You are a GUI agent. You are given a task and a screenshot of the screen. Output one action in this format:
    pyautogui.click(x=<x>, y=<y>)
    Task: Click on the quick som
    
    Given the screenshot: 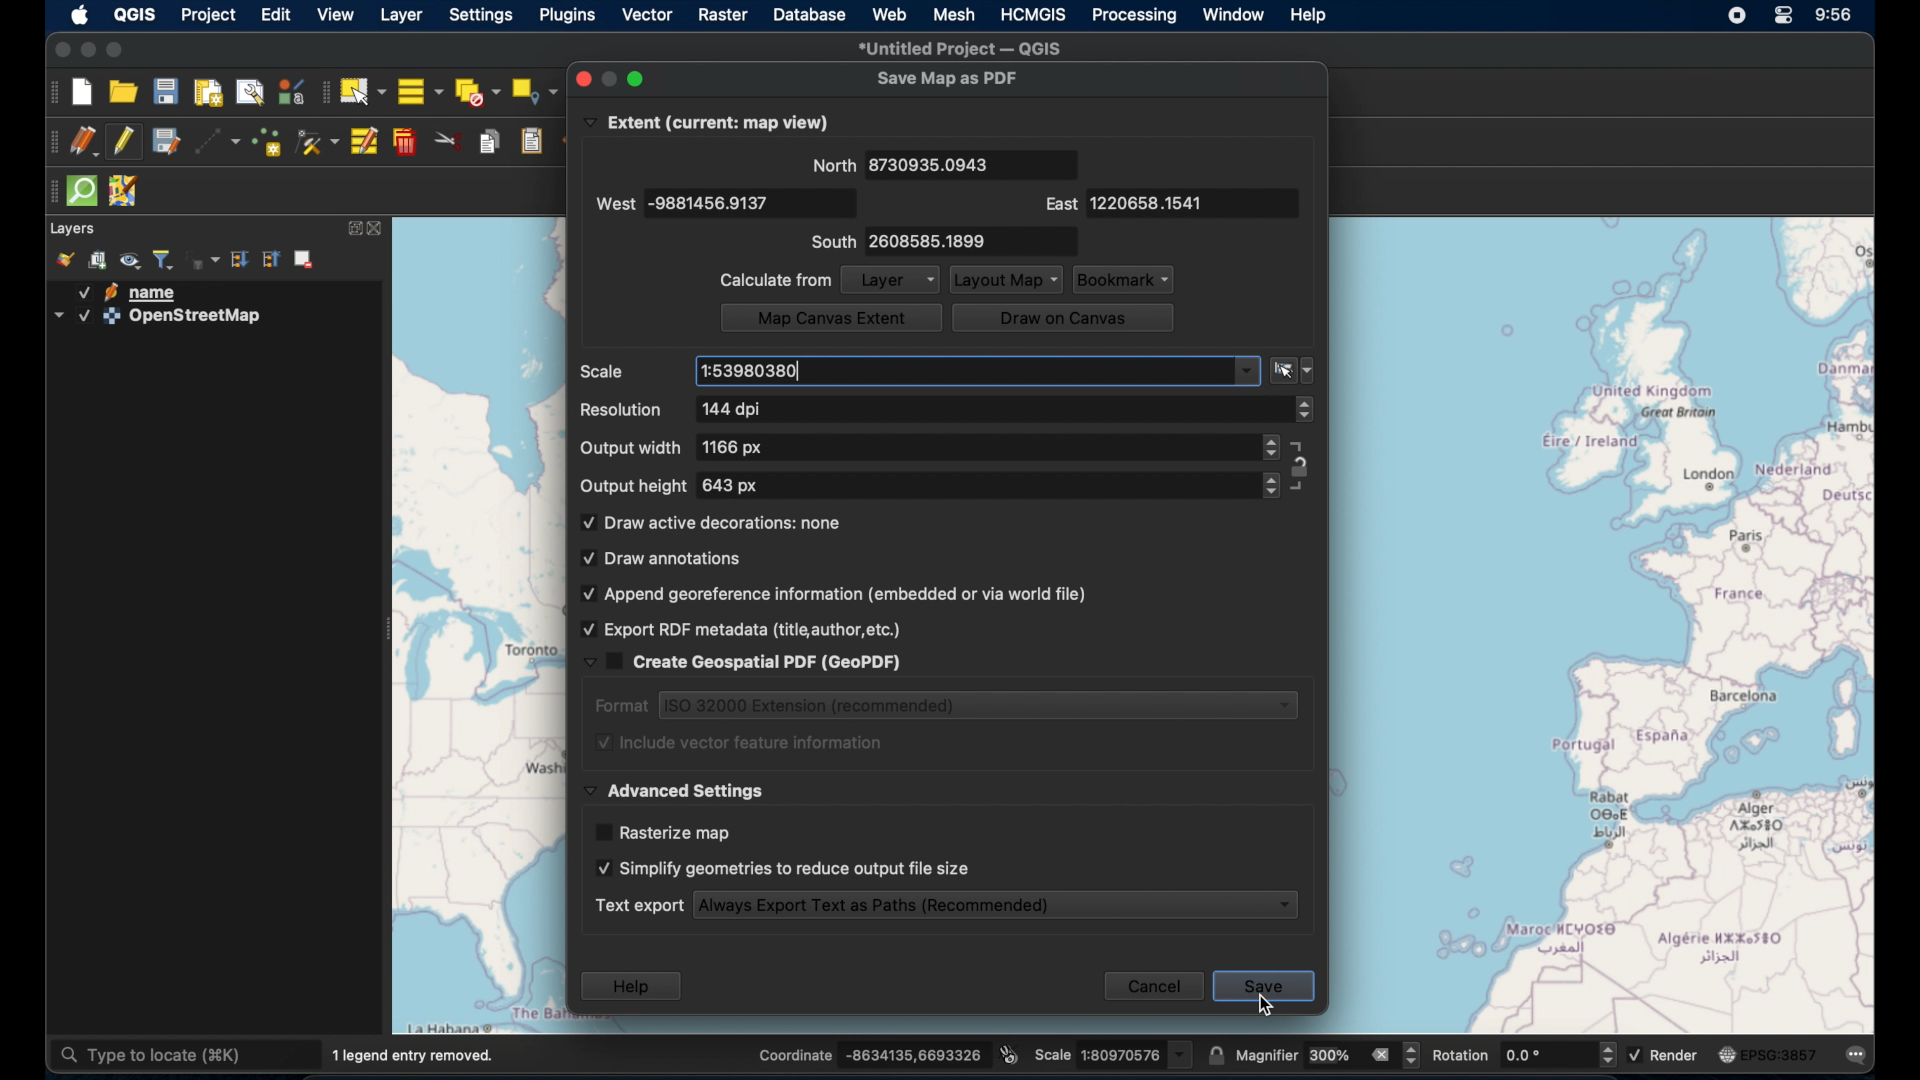 What is the action you would take?
    pyautogui.click(x=84, y=193)
    